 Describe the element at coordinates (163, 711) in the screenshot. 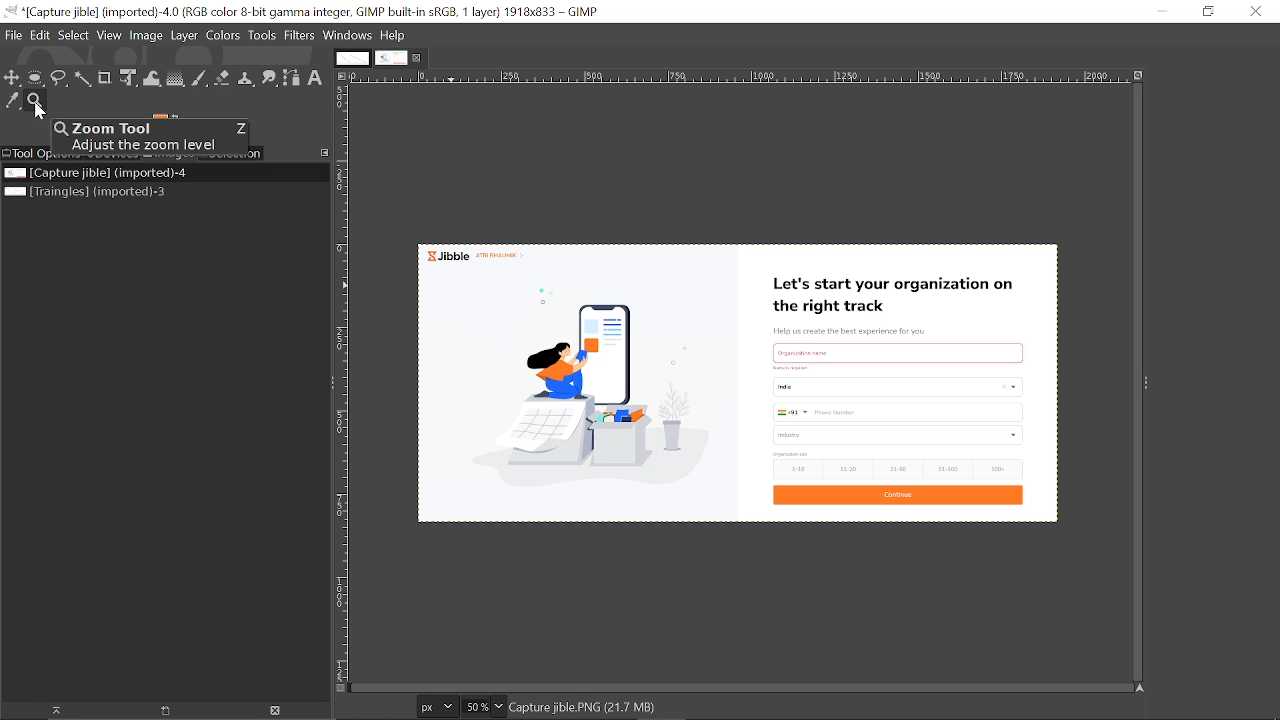

I see `Create a new display for this image` at that location.